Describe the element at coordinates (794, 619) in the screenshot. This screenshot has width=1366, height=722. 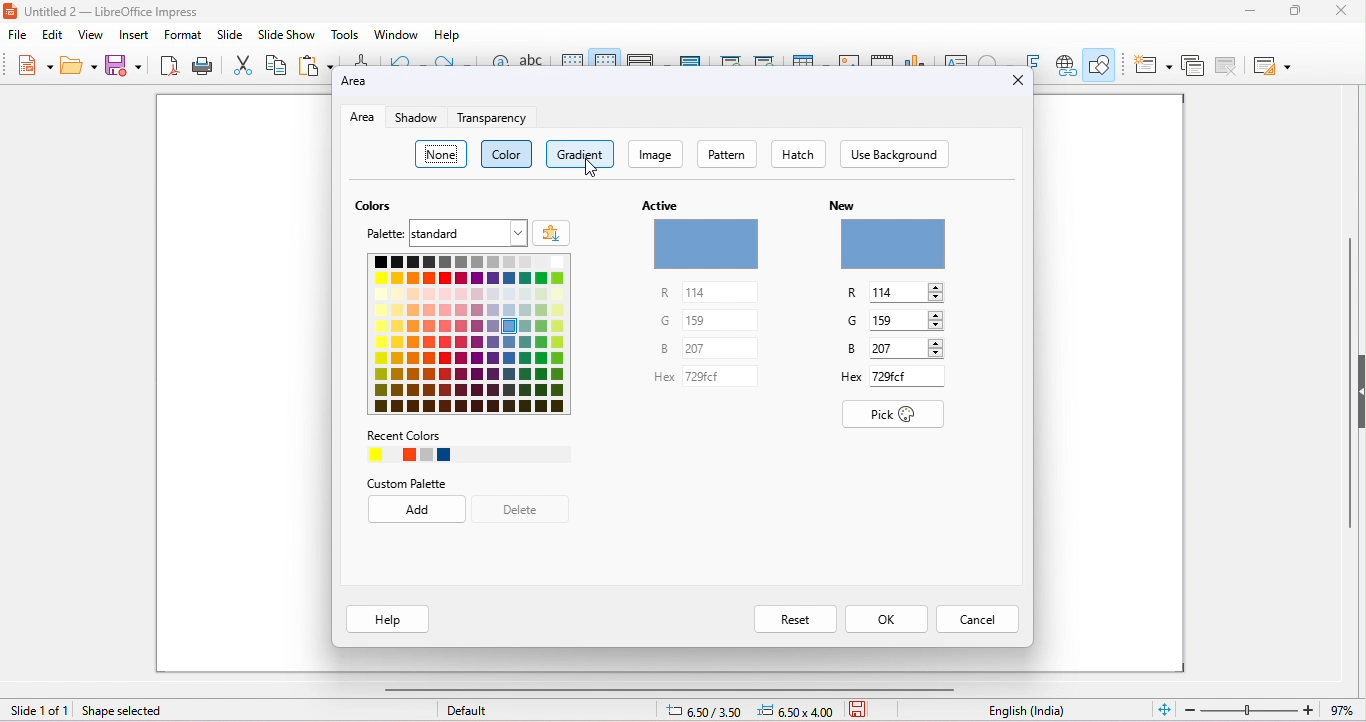
I see `reset` at that location.